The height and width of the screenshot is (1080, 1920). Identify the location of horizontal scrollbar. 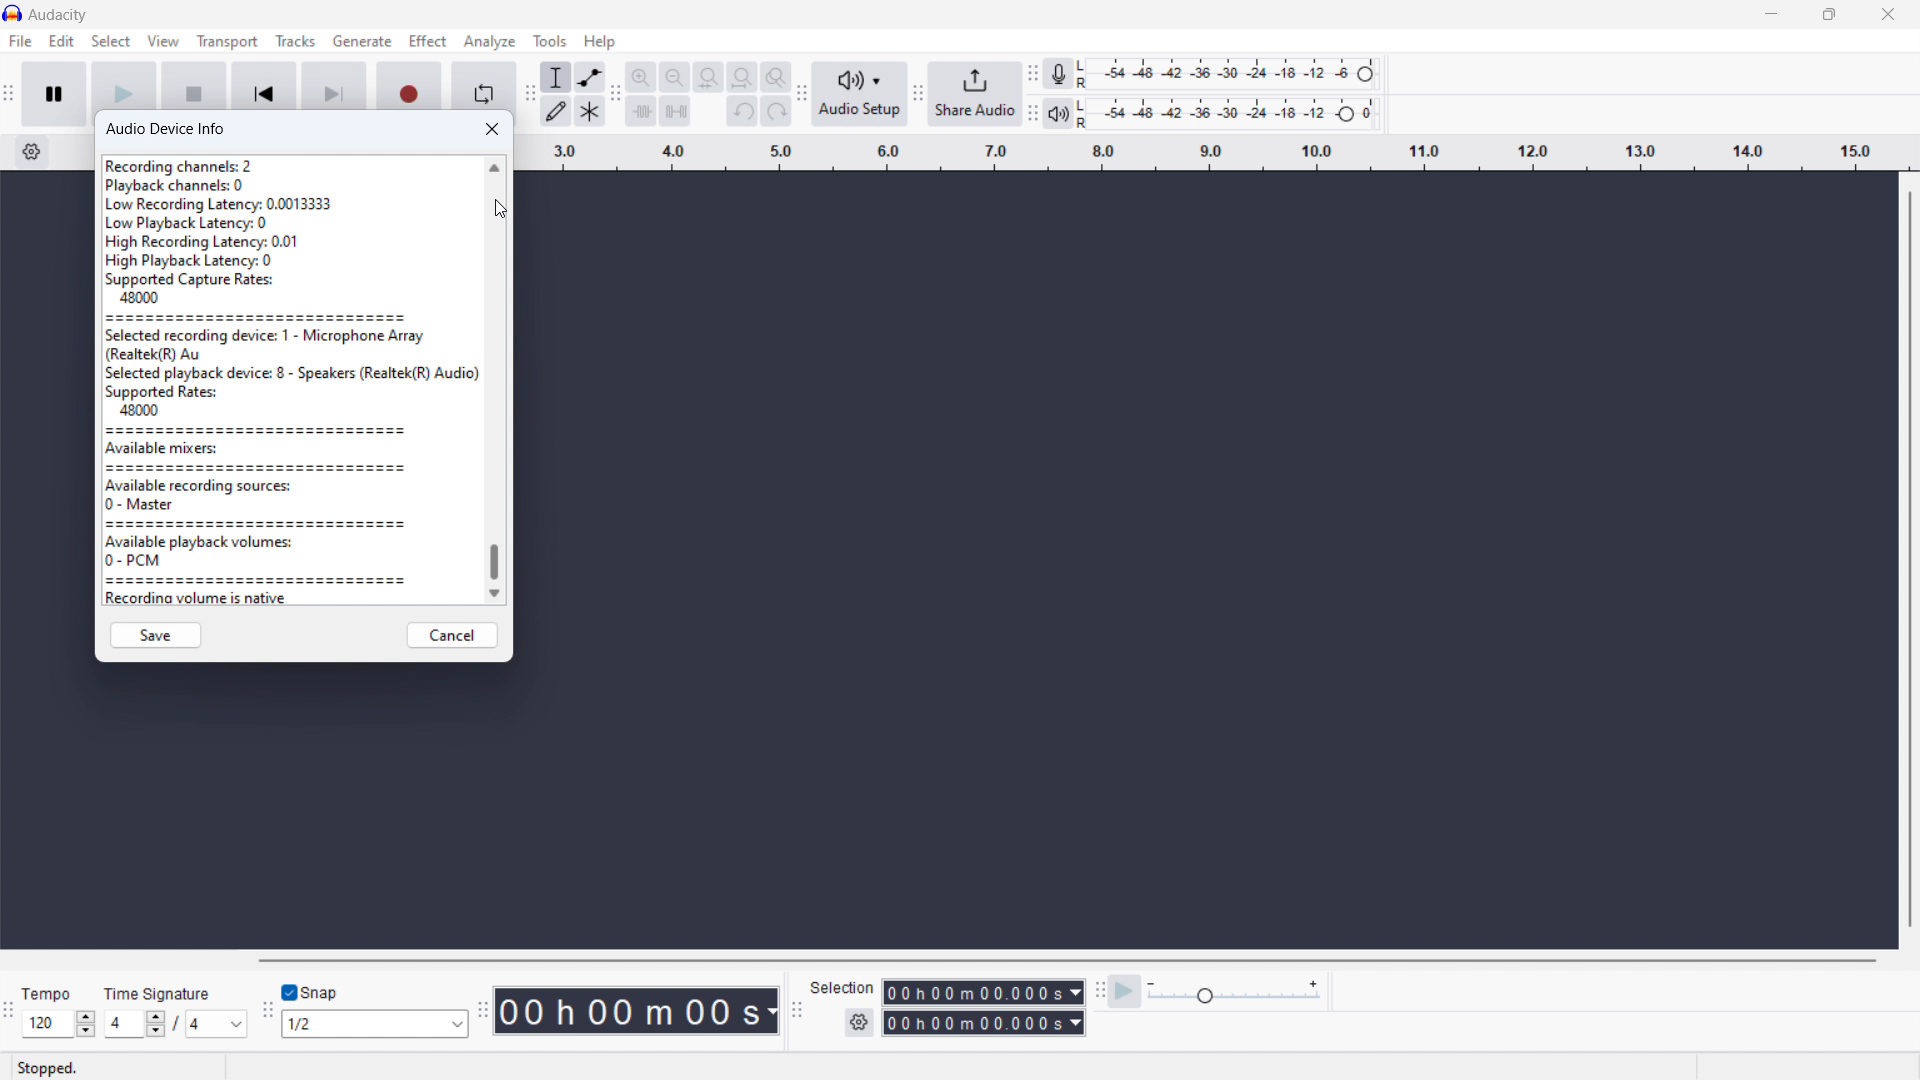
(1061, 960).